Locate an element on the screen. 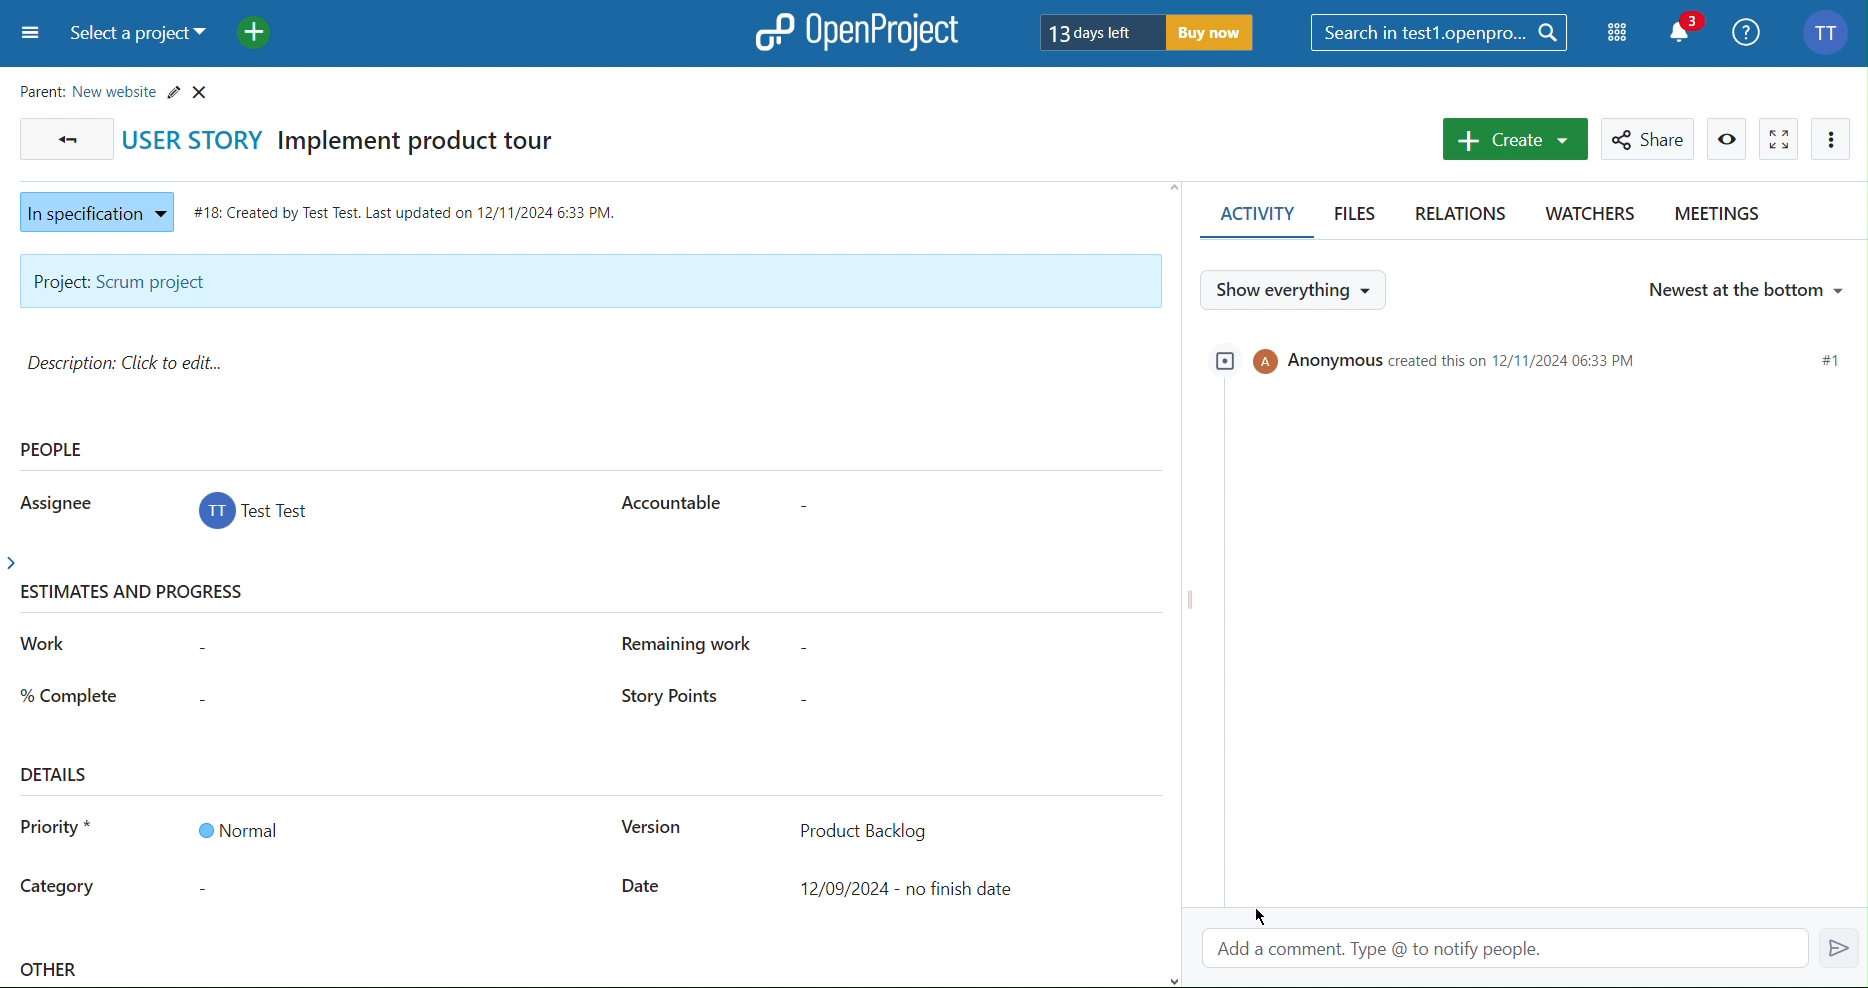 The height and width of the screenshot is (988, 1868). People is located at coordinates (54, 449).